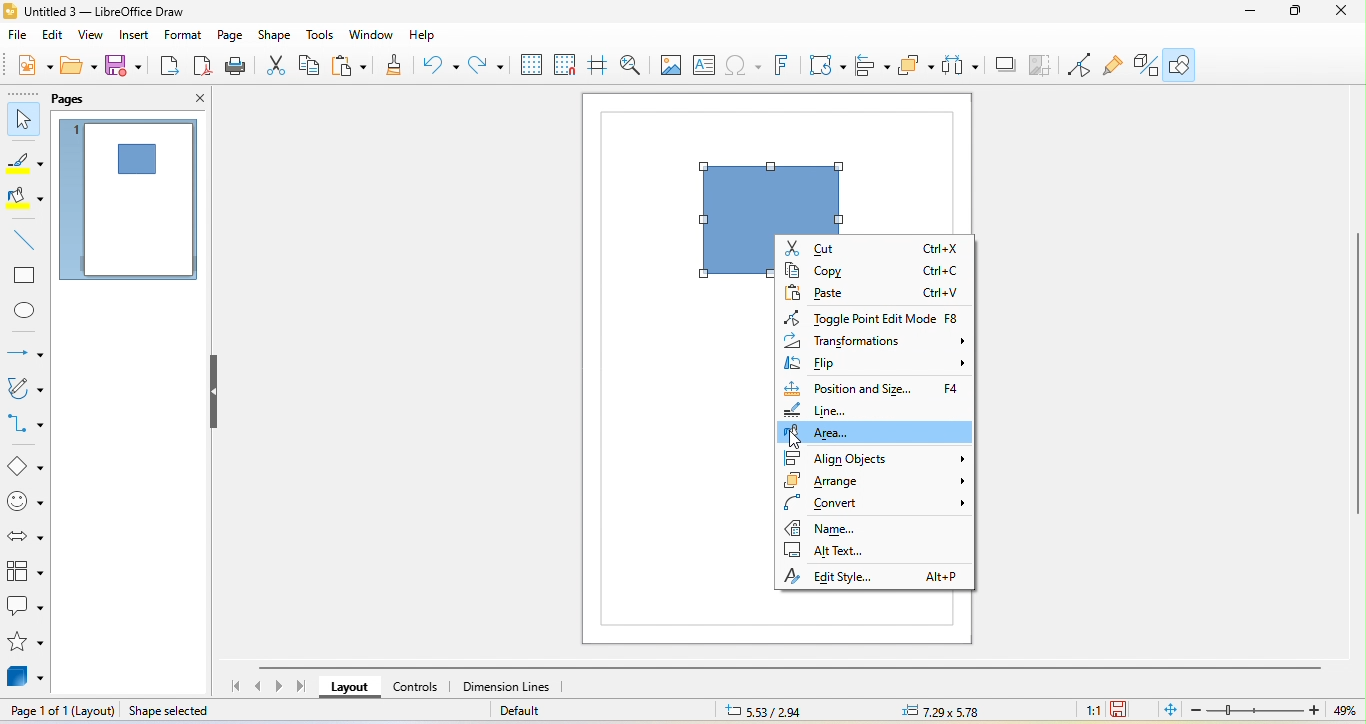 Image resolution: width=1366 pixels, height=724 pixels. Describe the element at coordinates (10, 11) in the screenshot. I see `LibreOffice logo` at that location.